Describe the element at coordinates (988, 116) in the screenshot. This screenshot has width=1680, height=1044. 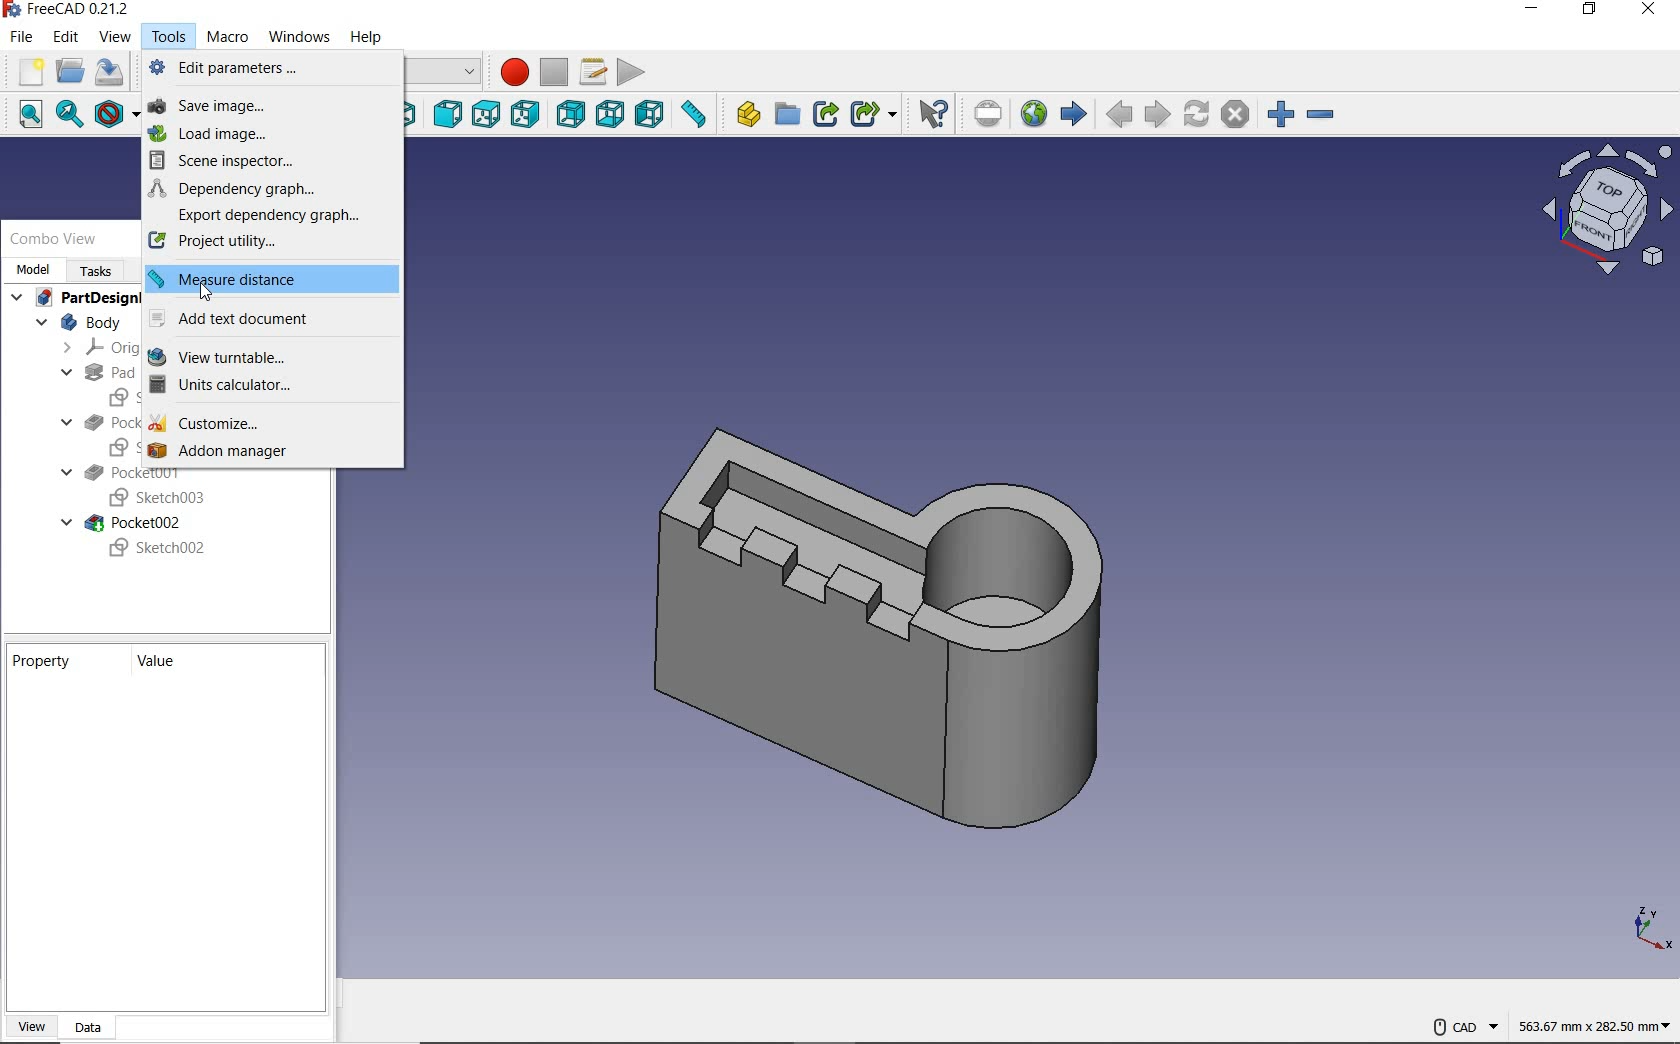
I see `set URL` at that location.